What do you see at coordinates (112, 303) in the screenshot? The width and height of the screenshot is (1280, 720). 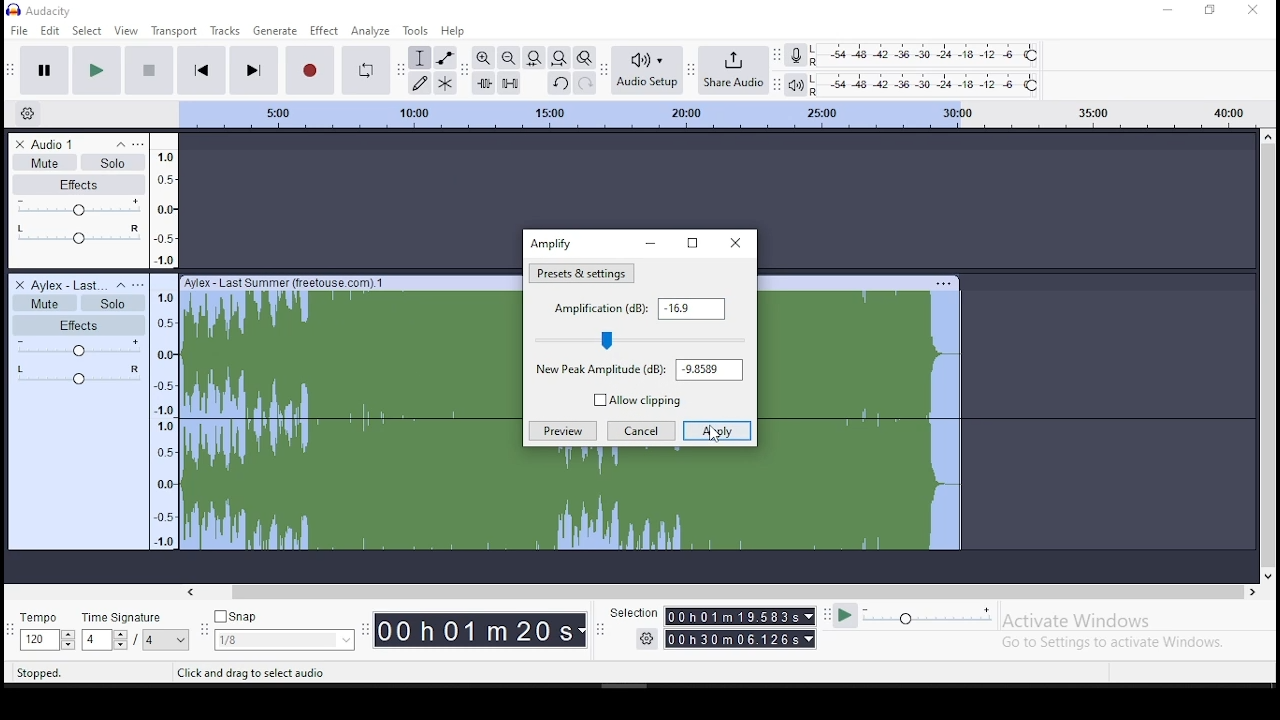 I see `solo` at bounding box center [112, 303].